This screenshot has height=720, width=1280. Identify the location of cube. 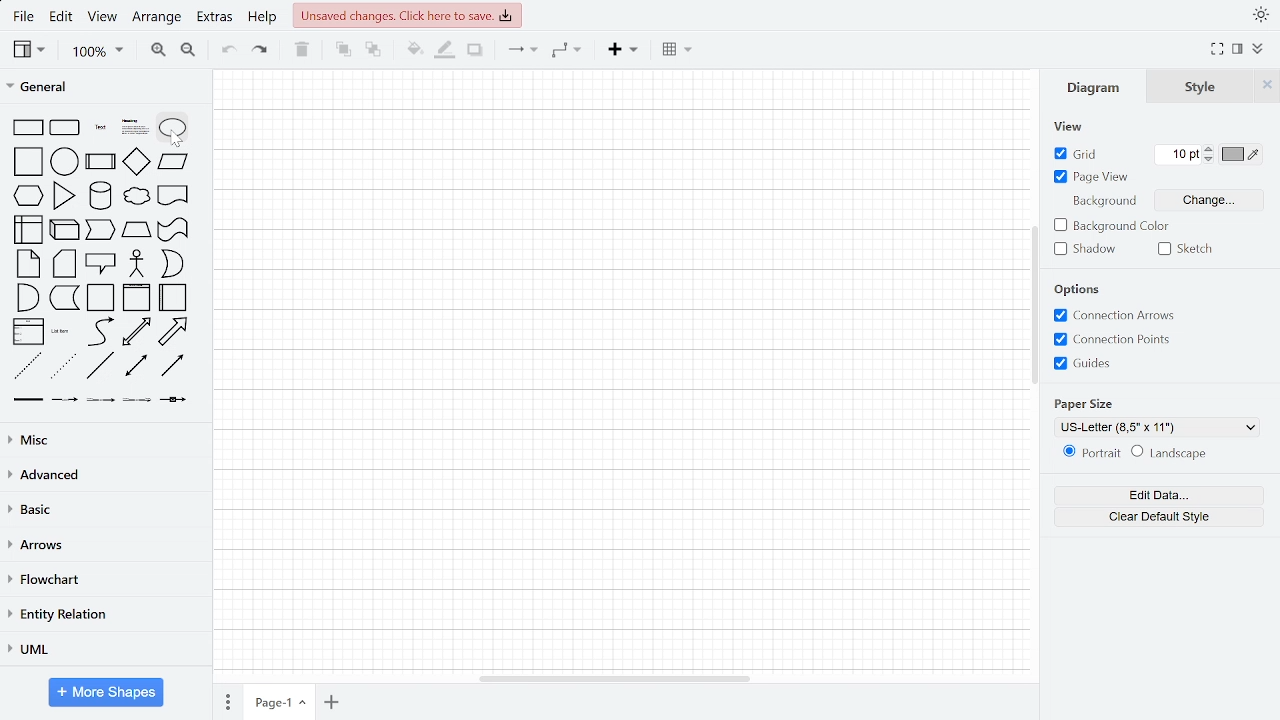
(65, 228).